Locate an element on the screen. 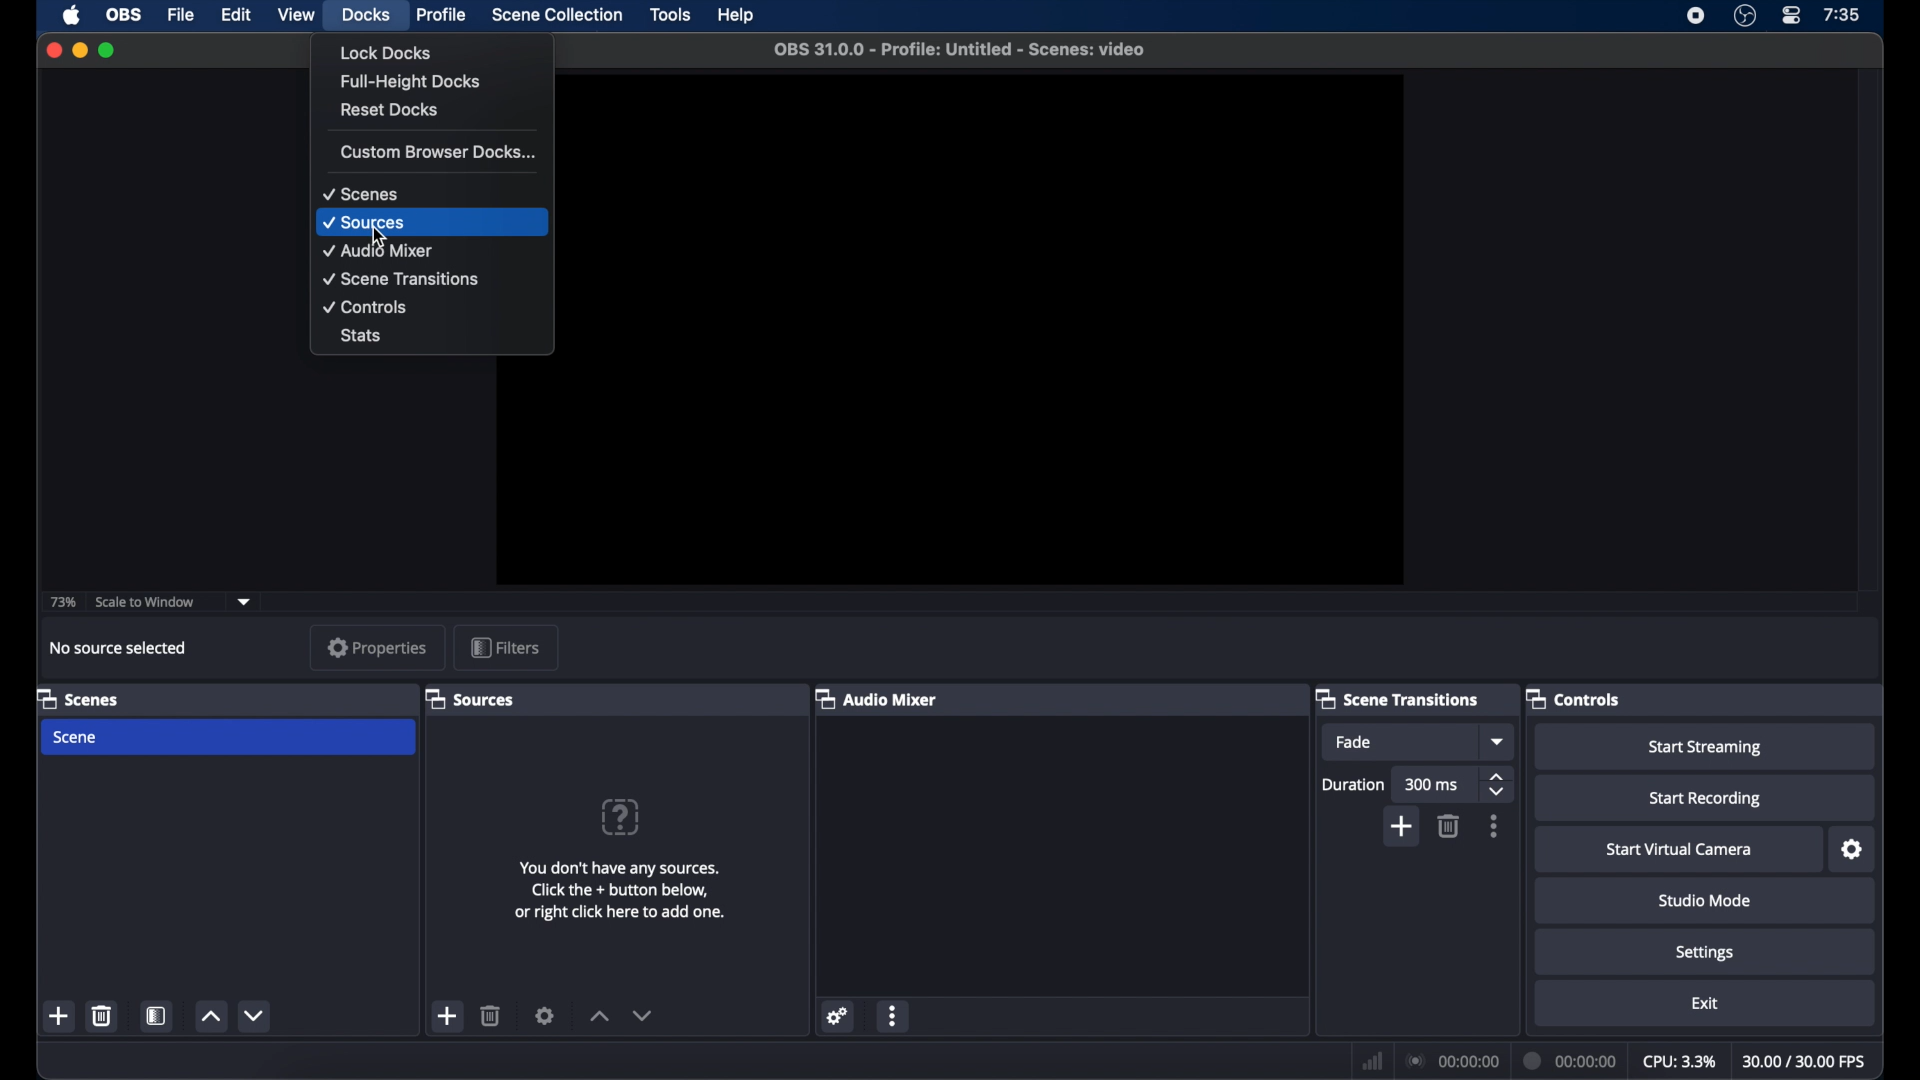 The image size is (1920, 1080). scene collection is located at coordinates (557, 15).